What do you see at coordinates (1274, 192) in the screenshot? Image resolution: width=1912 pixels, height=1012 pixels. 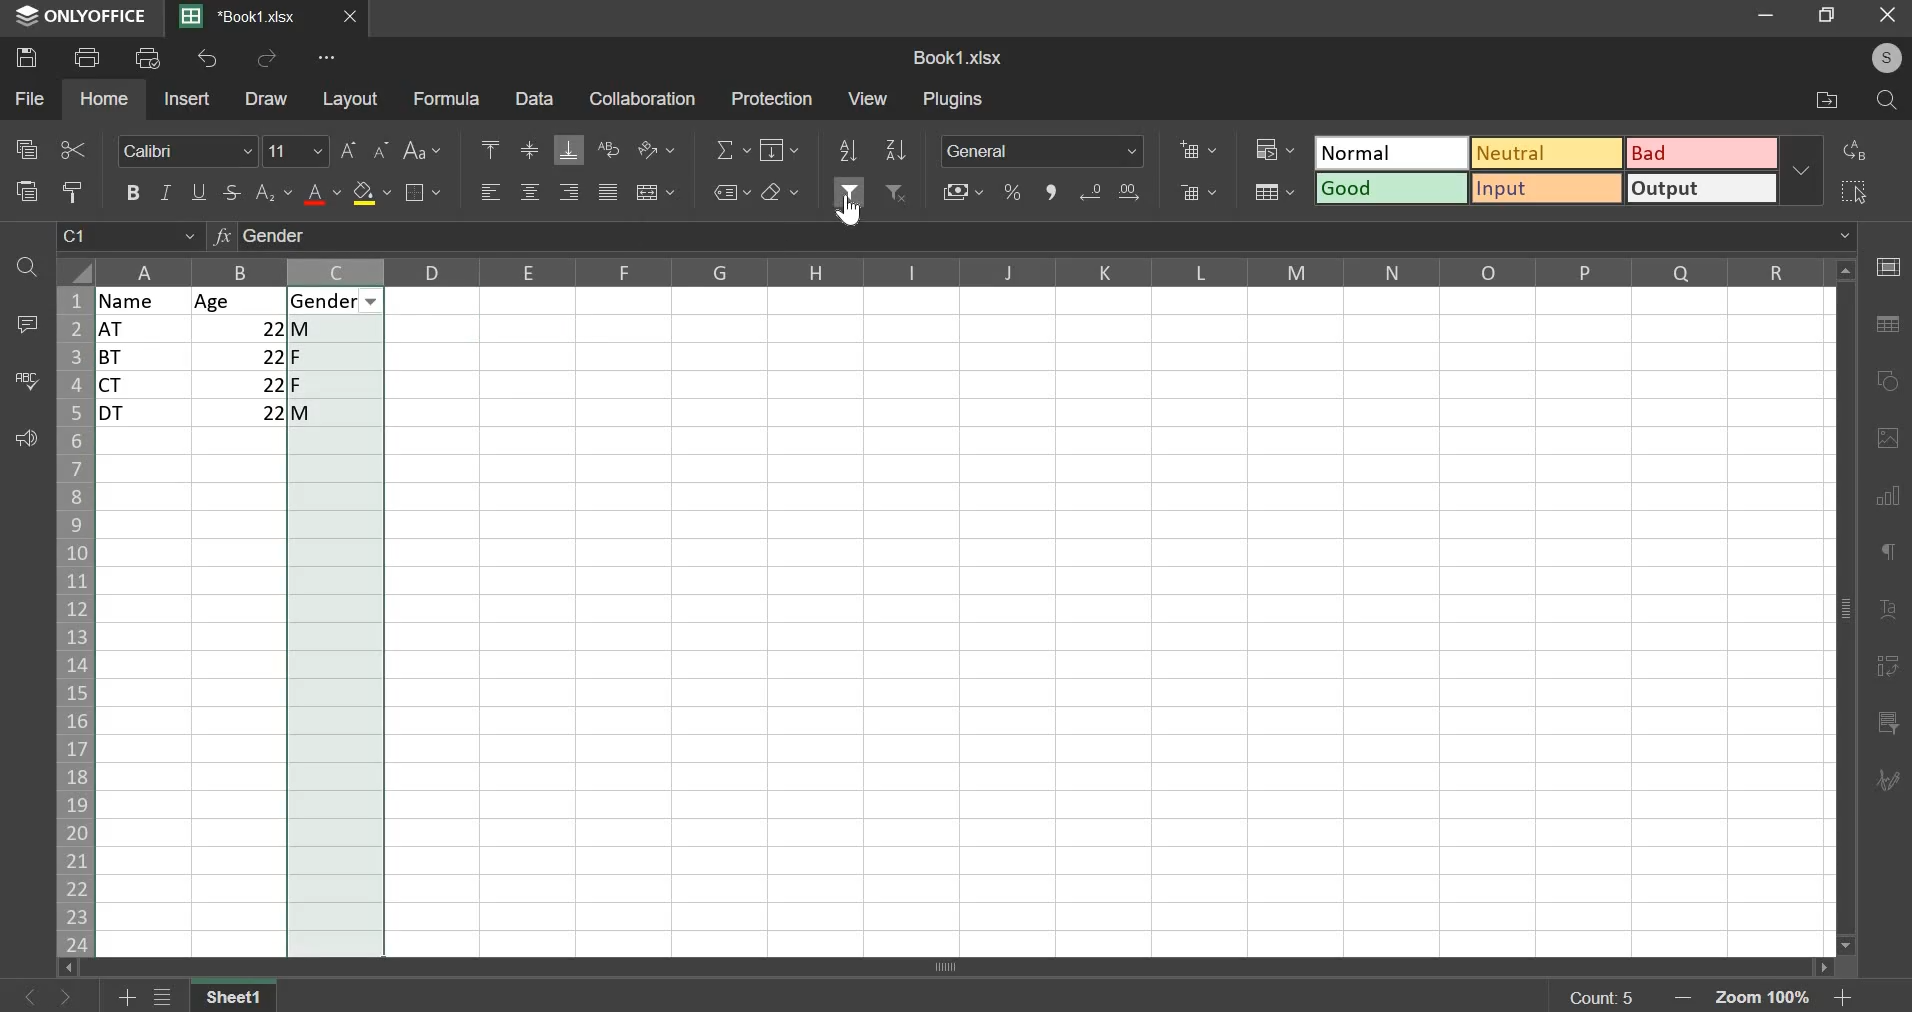 I see `format as table template` at bounding box center [1274, 192].